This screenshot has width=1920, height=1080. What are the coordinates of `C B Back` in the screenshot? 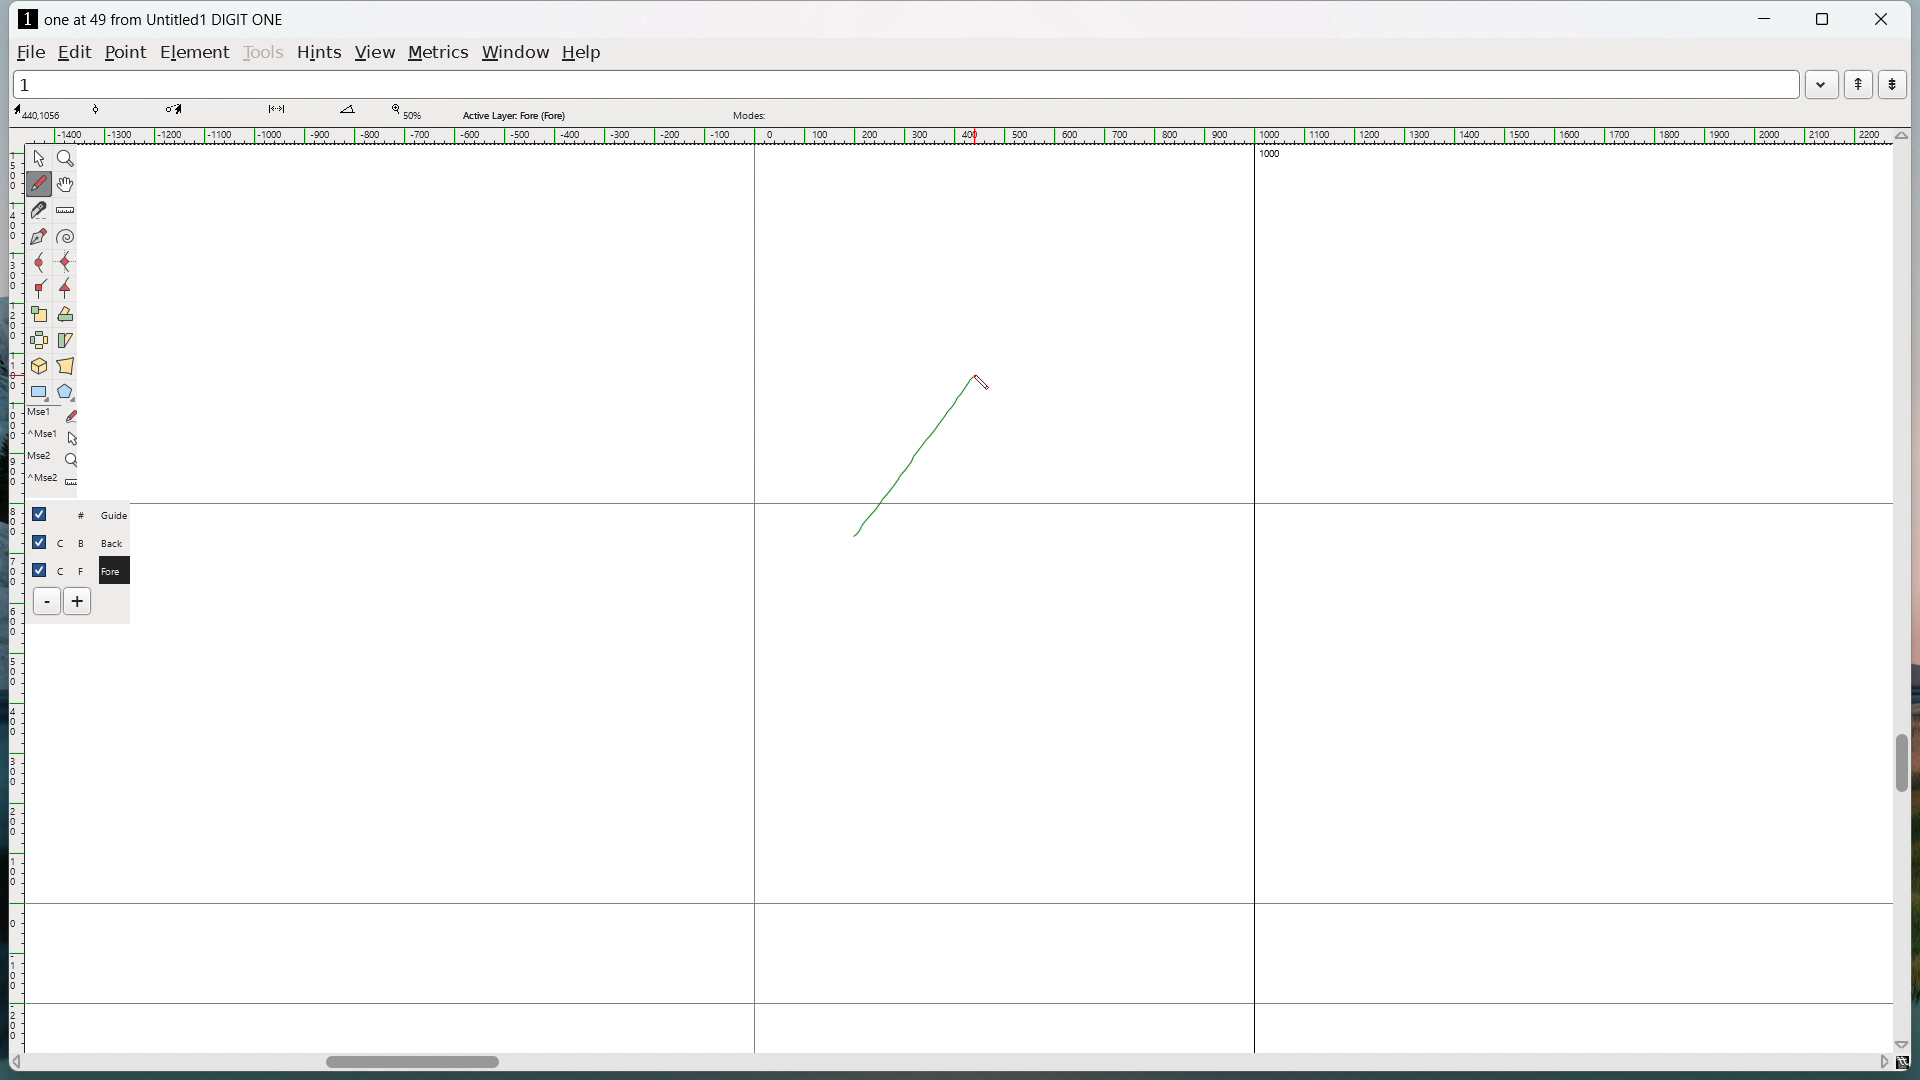 It's located at (93, 540).